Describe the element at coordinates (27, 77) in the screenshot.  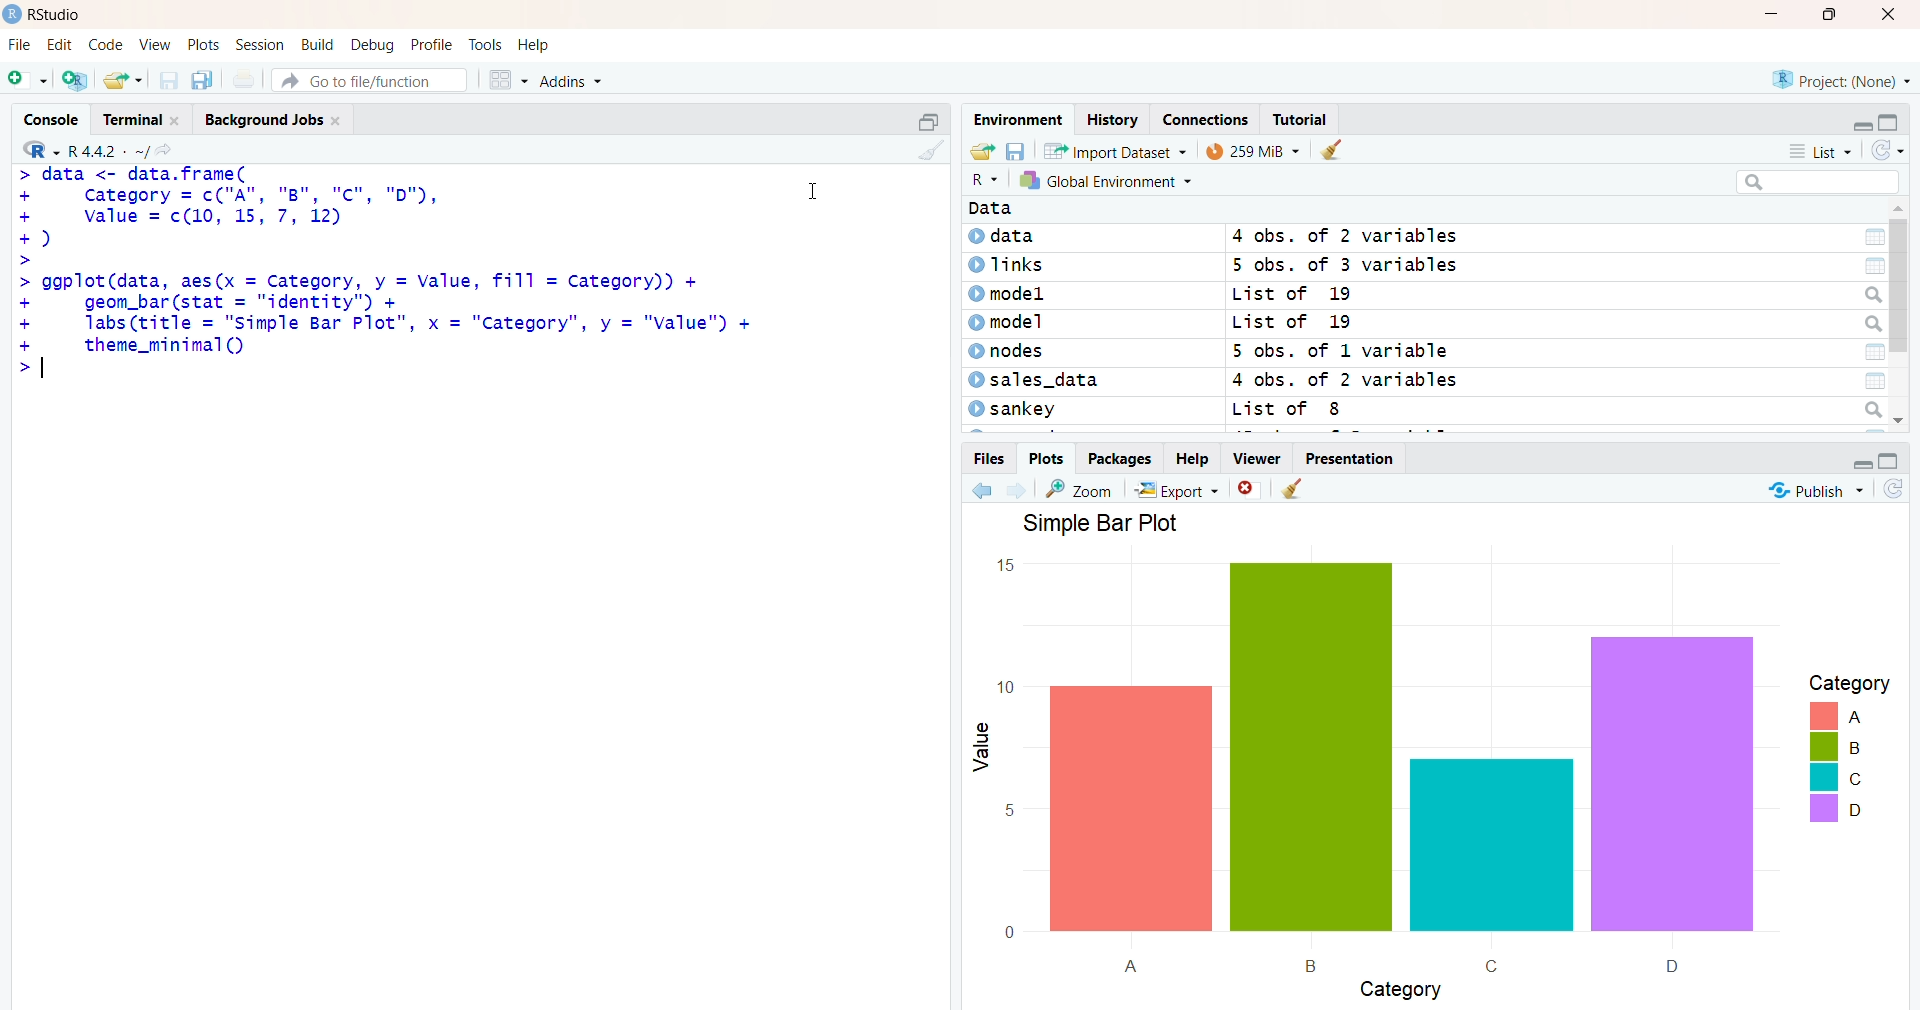
I see `new file` at that location.